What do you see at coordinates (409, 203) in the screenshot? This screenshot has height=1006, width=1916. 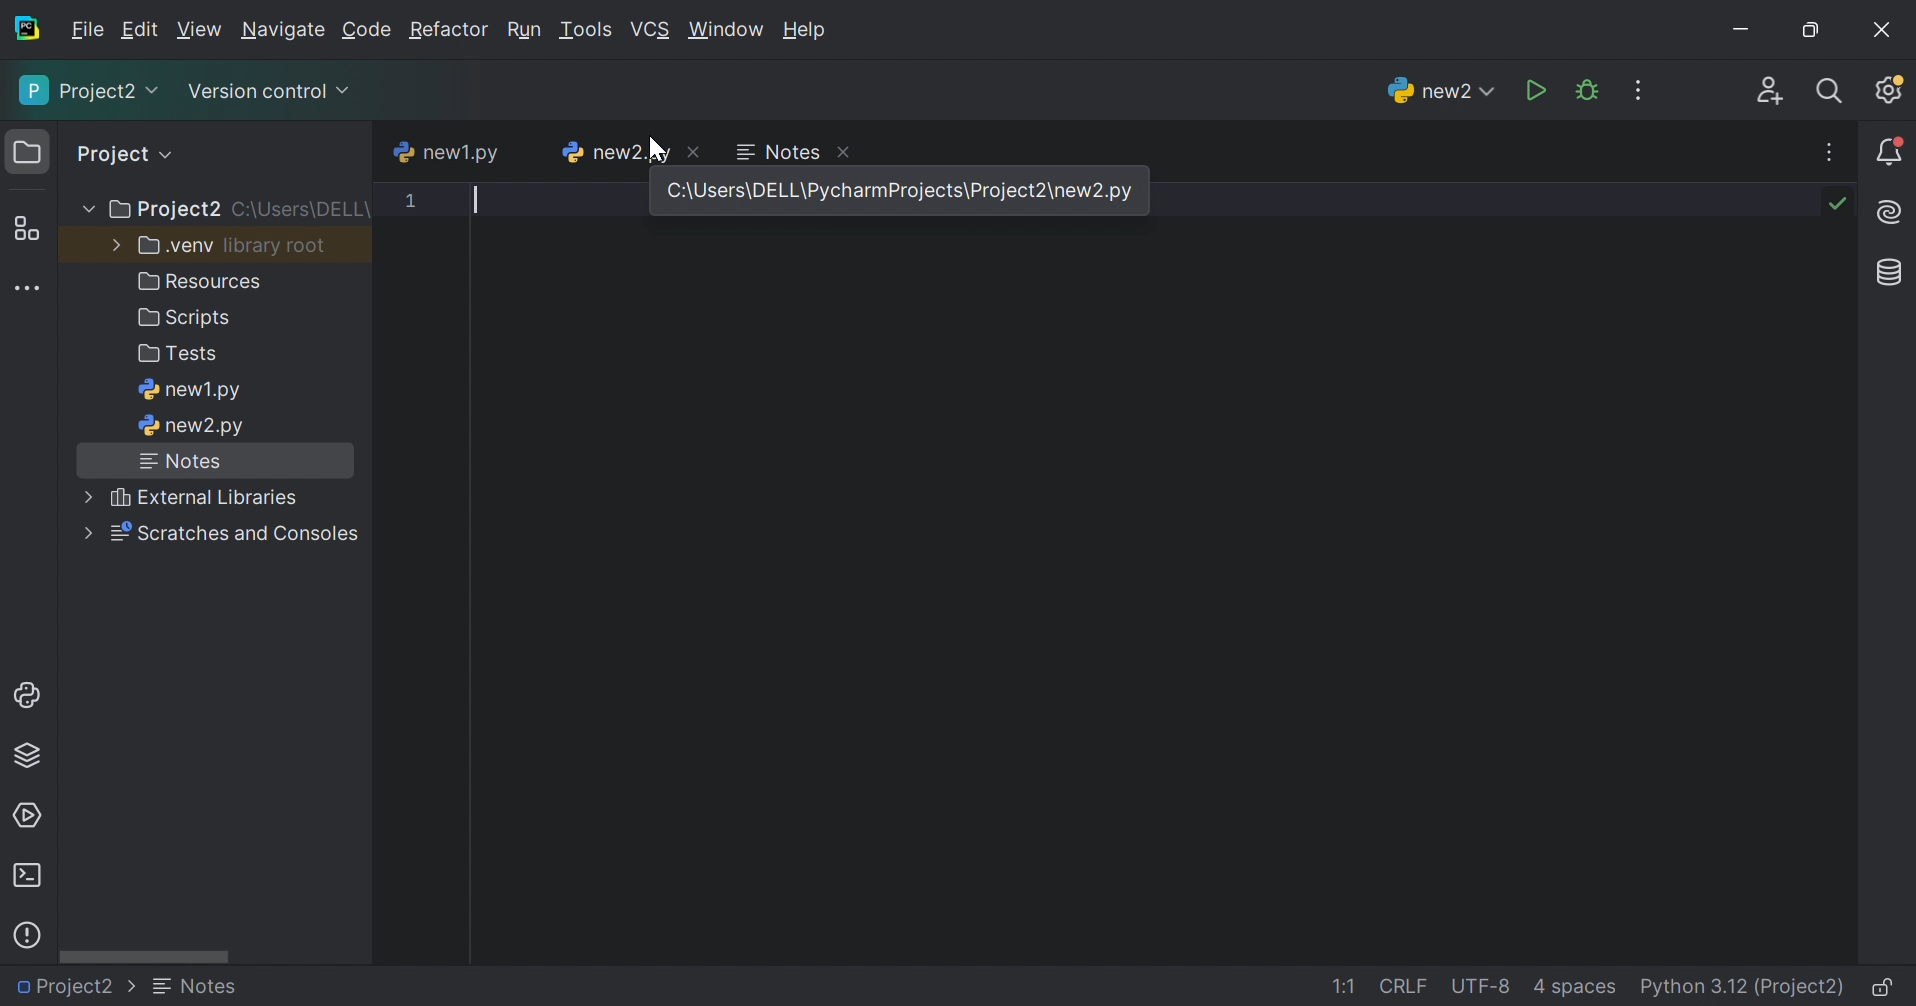 I see `1` at bounding box center [409, 203].